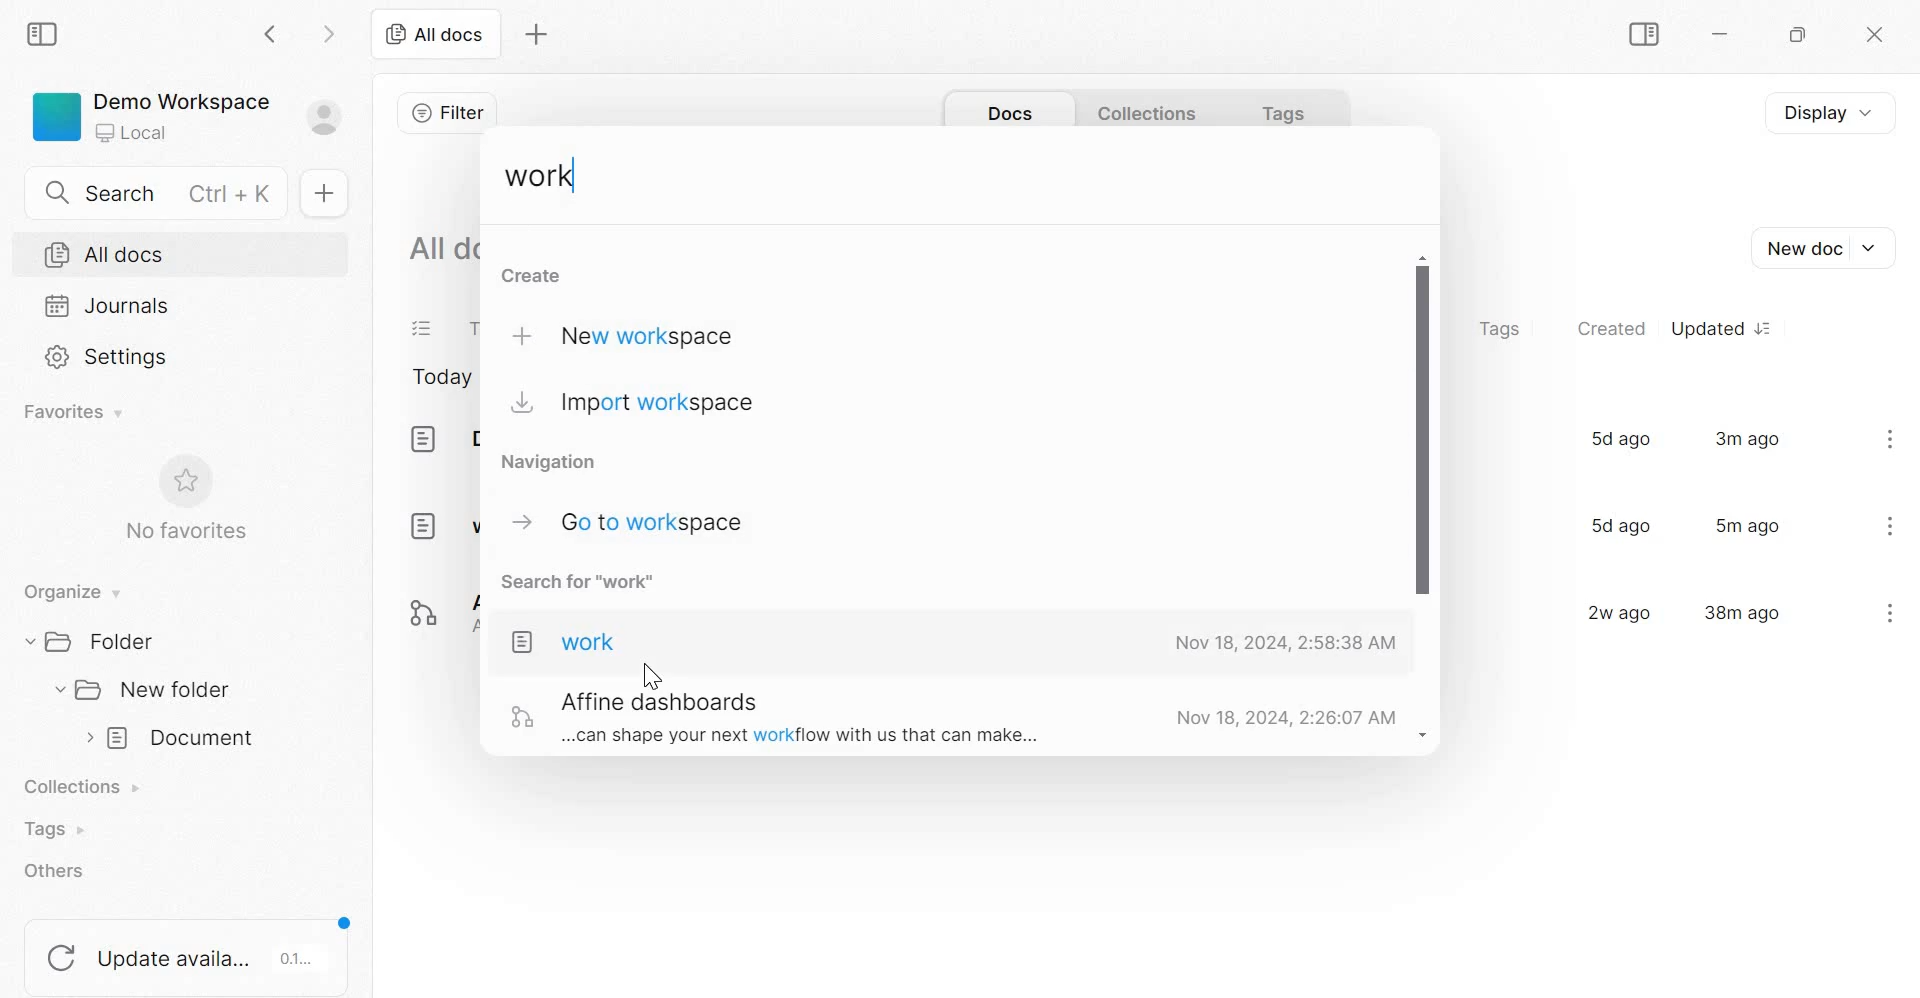 Image resolution: width=1920 pixels, height=998 pixels. What do you see at coordinates (565, 643) in the screenshot?
I see `work` at bounding box center [565, 643].